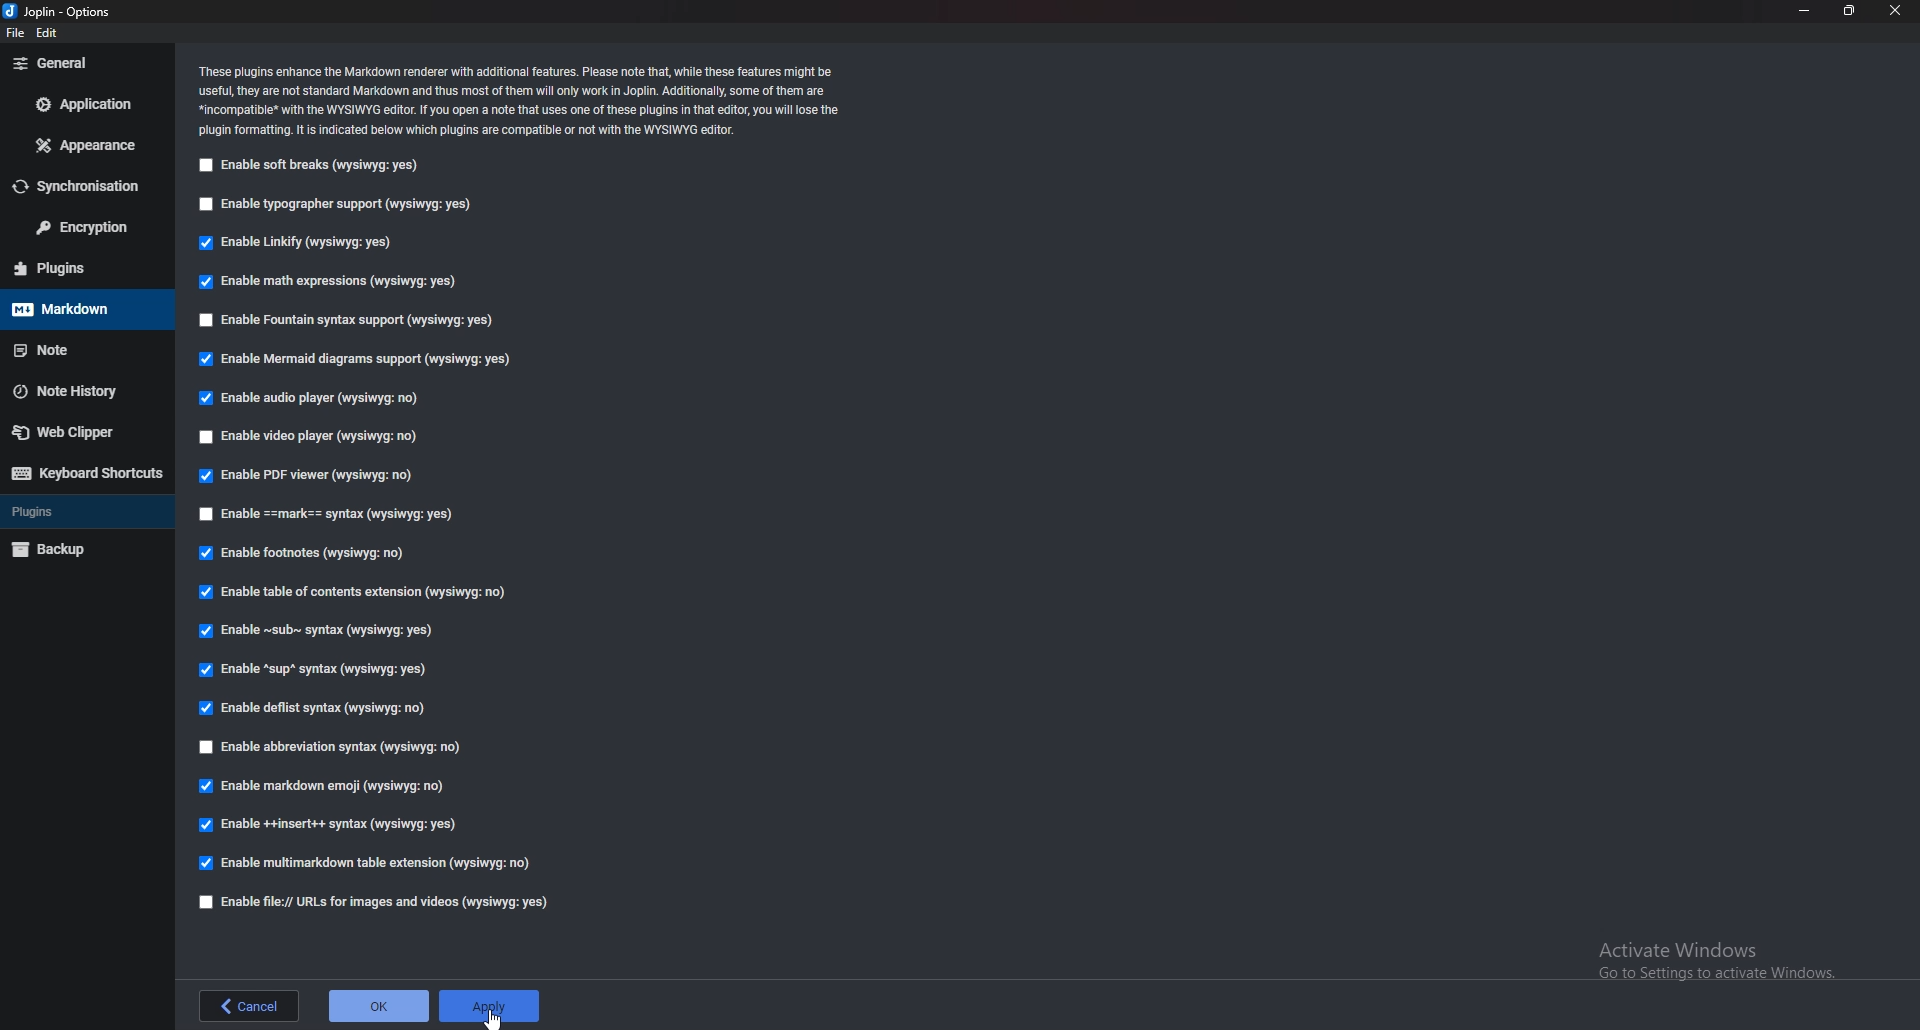  What do you see at coordinates (250, 1006) in the screenshot?
I see `back` at bounding box center [250, 1006].